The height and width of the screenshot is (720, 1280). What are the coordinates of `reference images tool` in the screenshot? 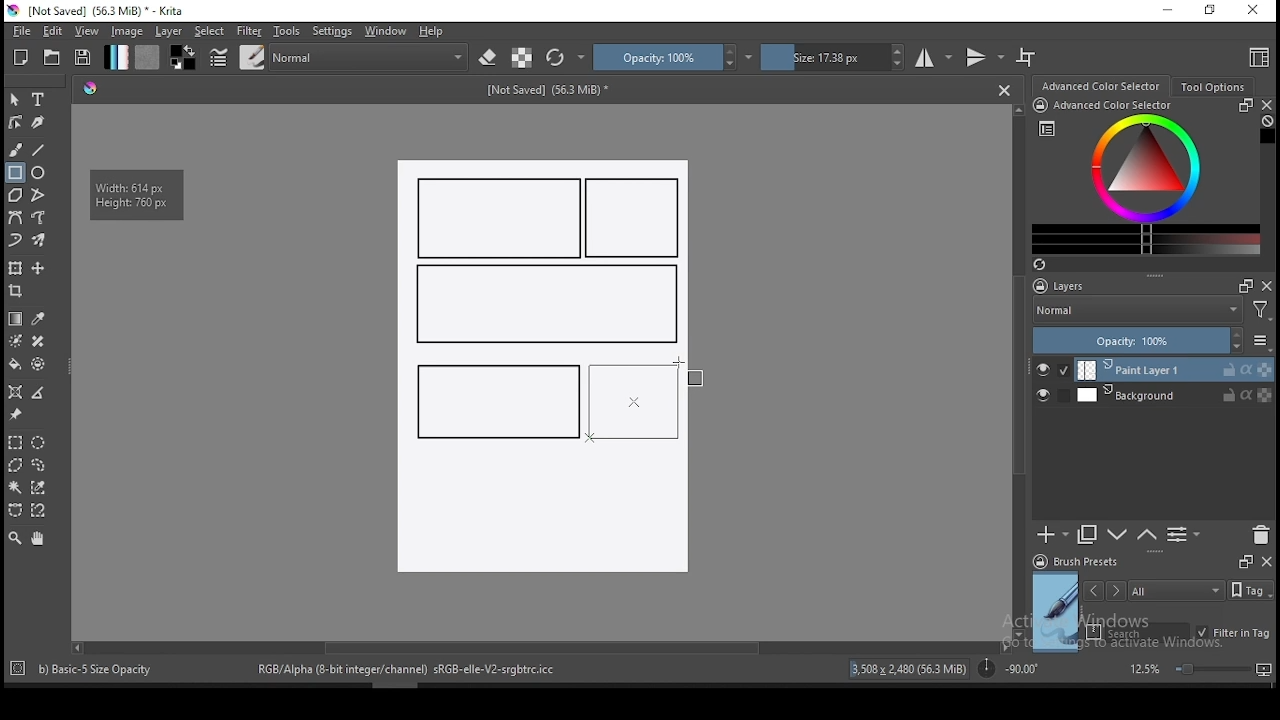 It's located at (14, 415).